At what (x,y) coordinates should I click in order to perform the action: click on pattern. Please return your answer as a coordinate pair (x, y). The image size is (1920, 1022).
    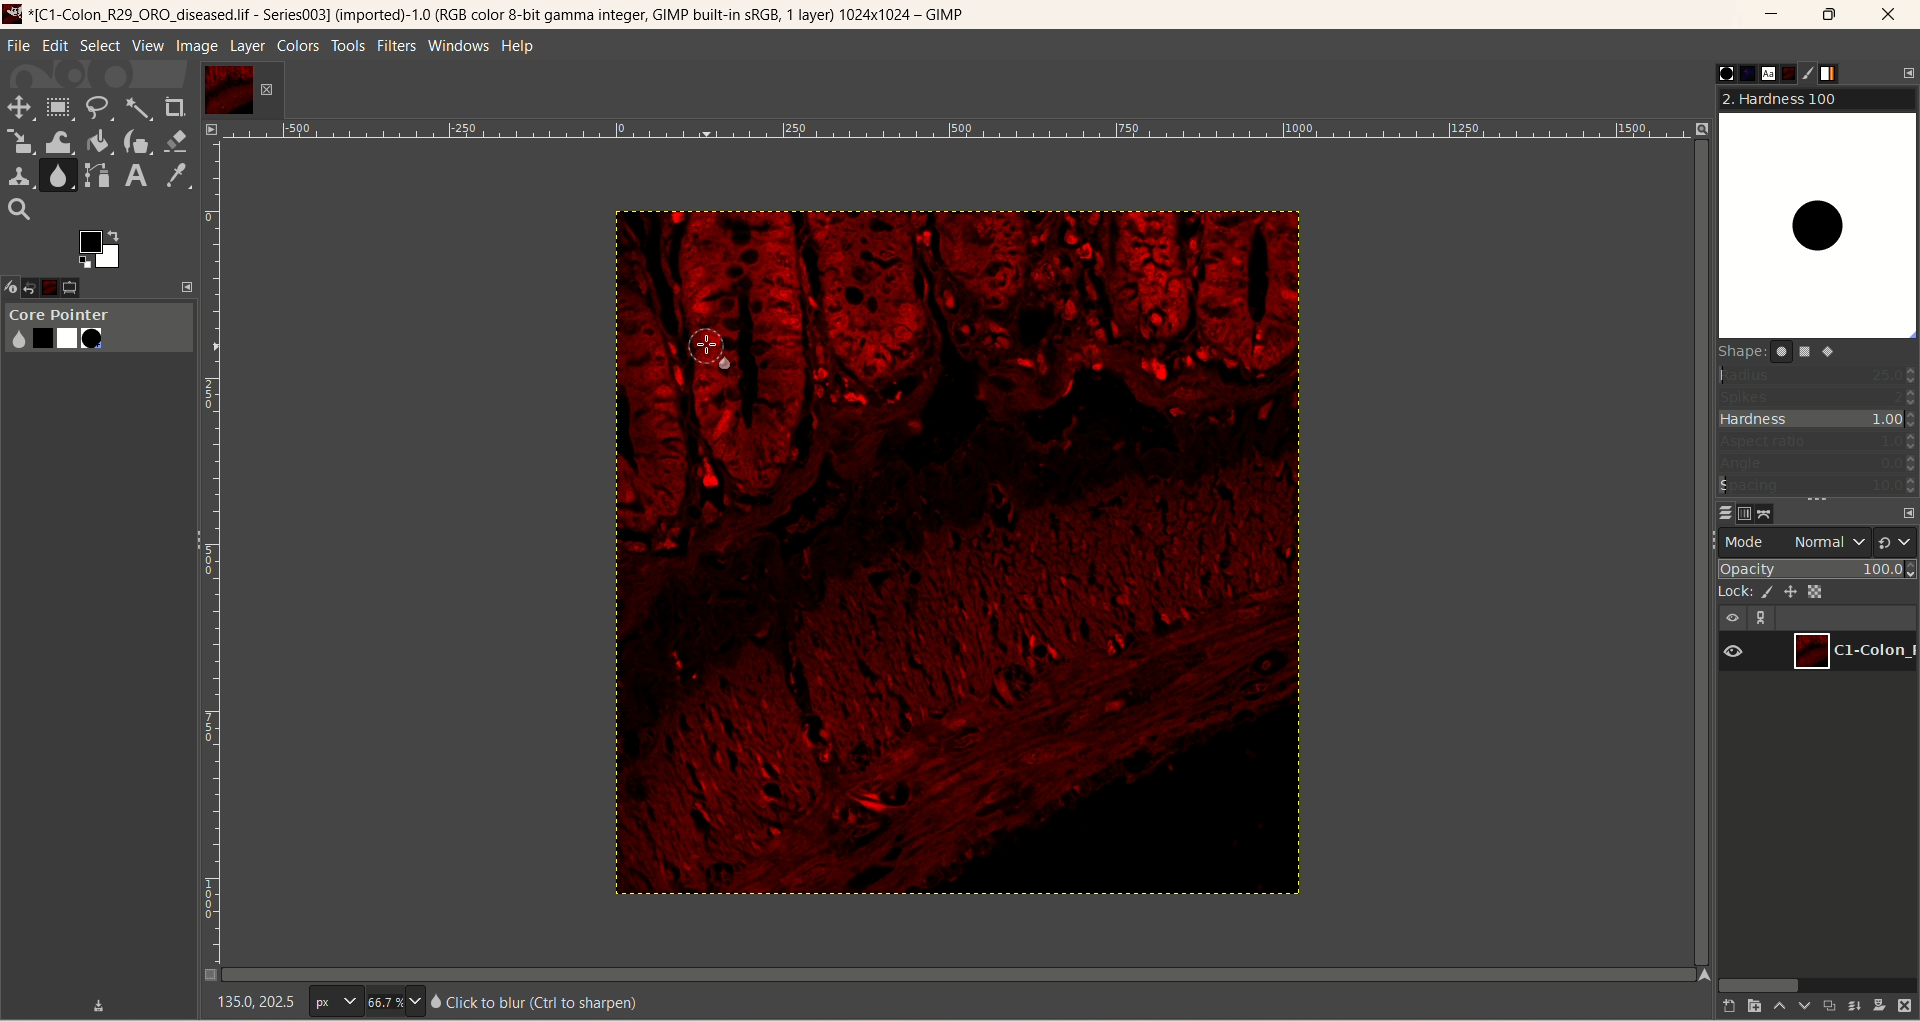
    Looking at the image, I should click on (1735, 73).